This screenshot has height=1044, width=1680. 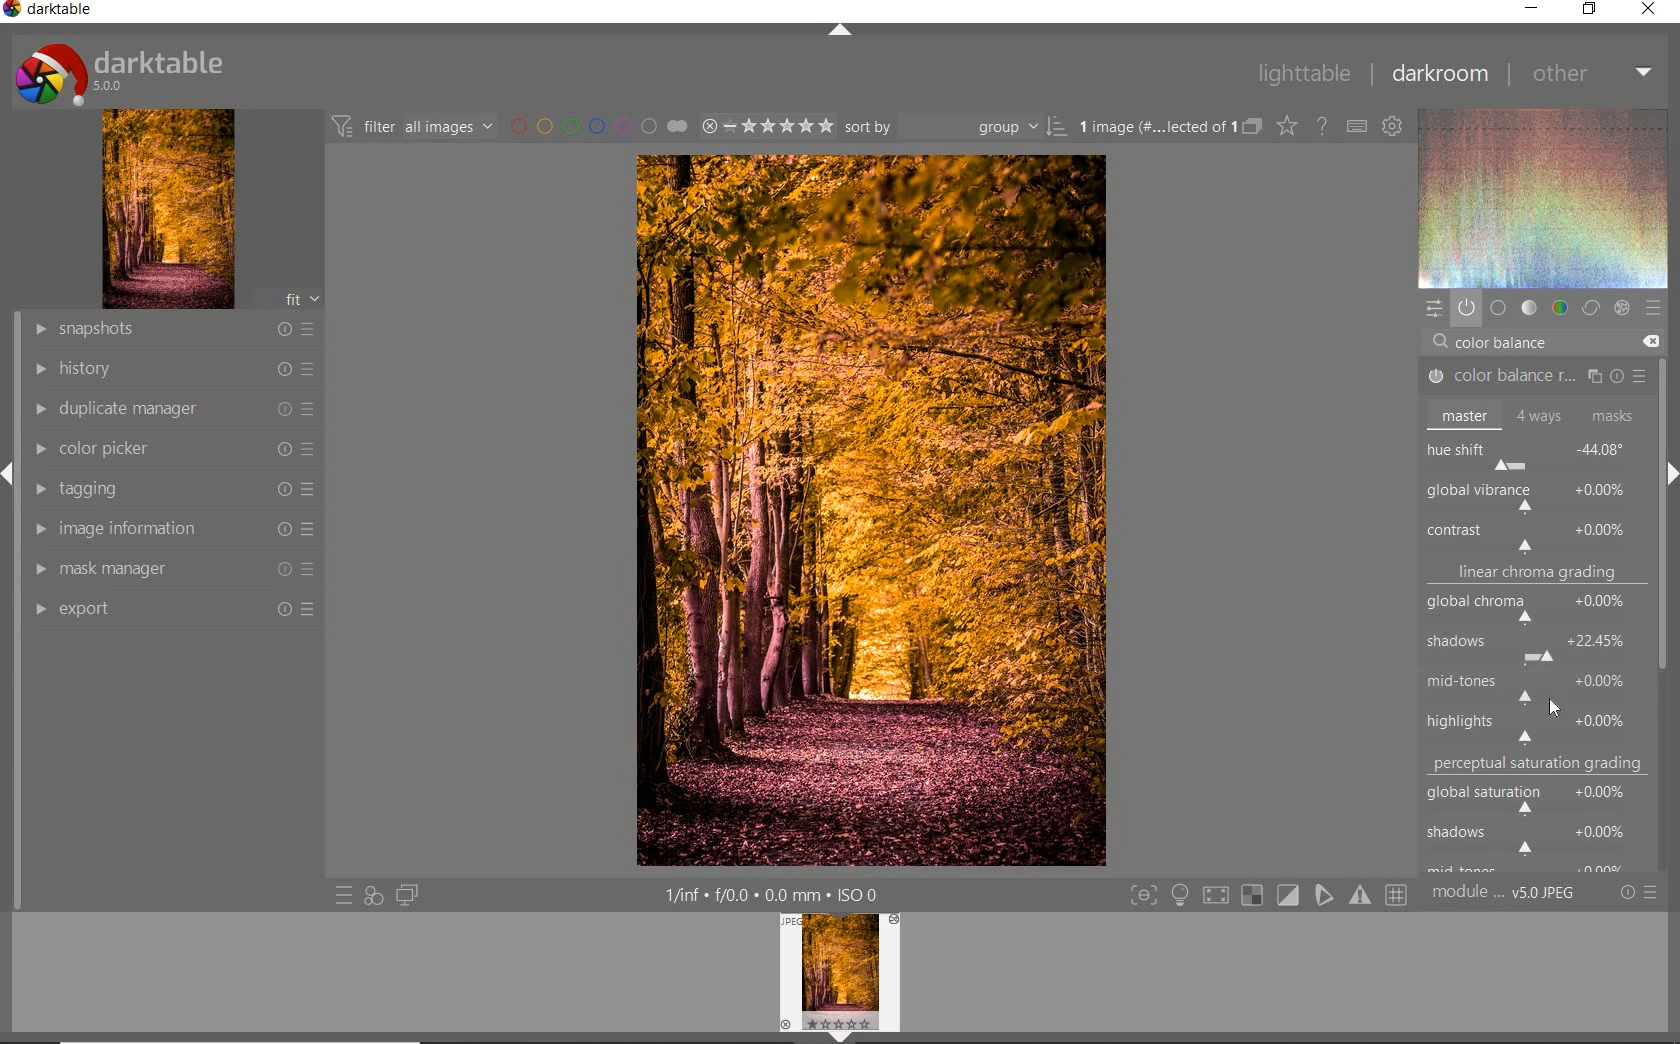 I want to click on scrollbar, so click(x=1664, y=397).